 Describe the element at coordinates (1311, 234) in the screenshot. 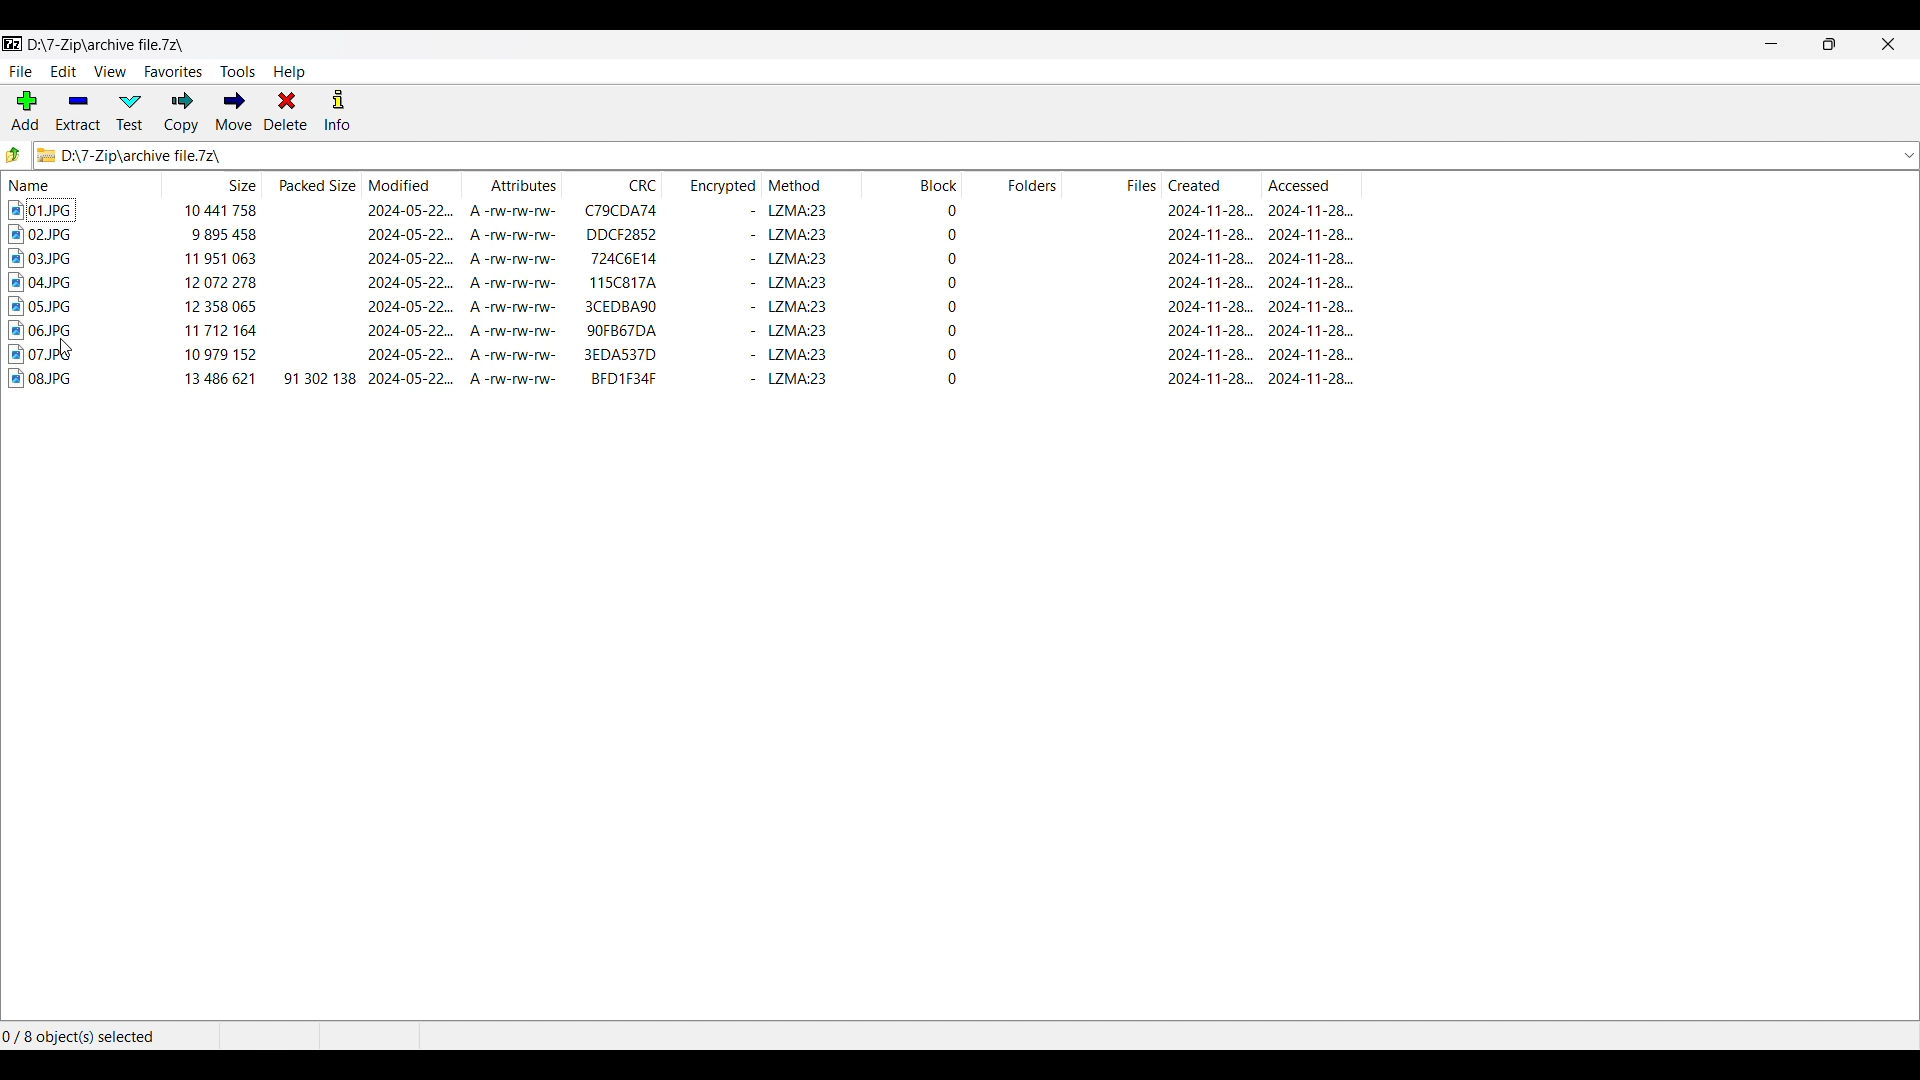

I see `accessed date & time` at that location.